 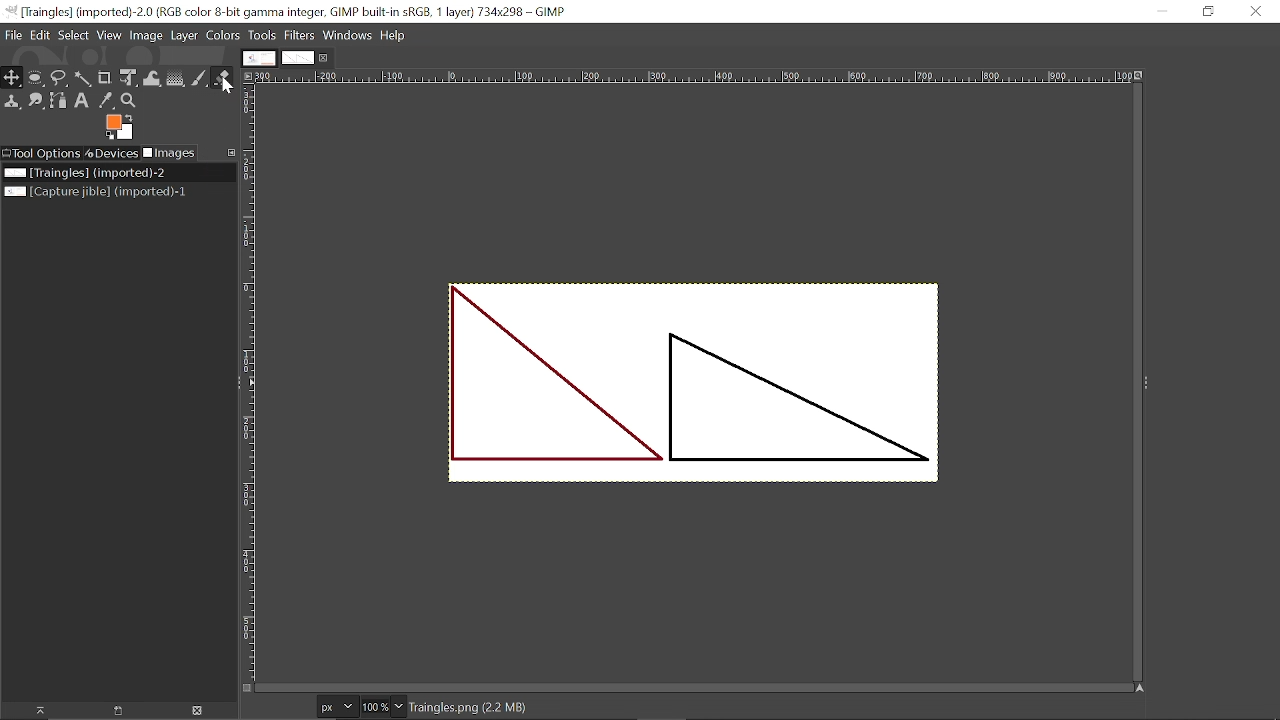 What do you see at coordinates (259, 58) in the screenshot?
I see `Other tab` at bounding box center [259, 58].